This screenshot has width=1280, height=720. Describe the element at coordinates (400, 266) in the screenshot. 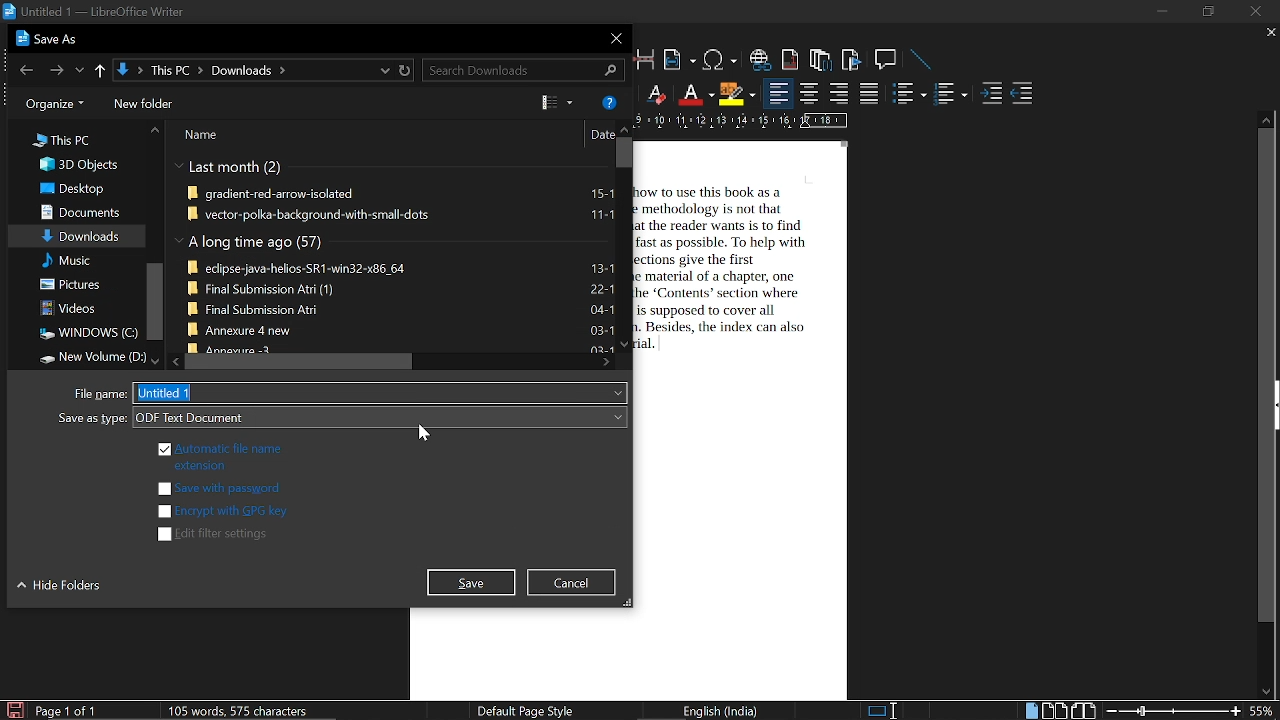

I see `eclipse-java-helios-SR1-win32-x86 64 131` at that location.